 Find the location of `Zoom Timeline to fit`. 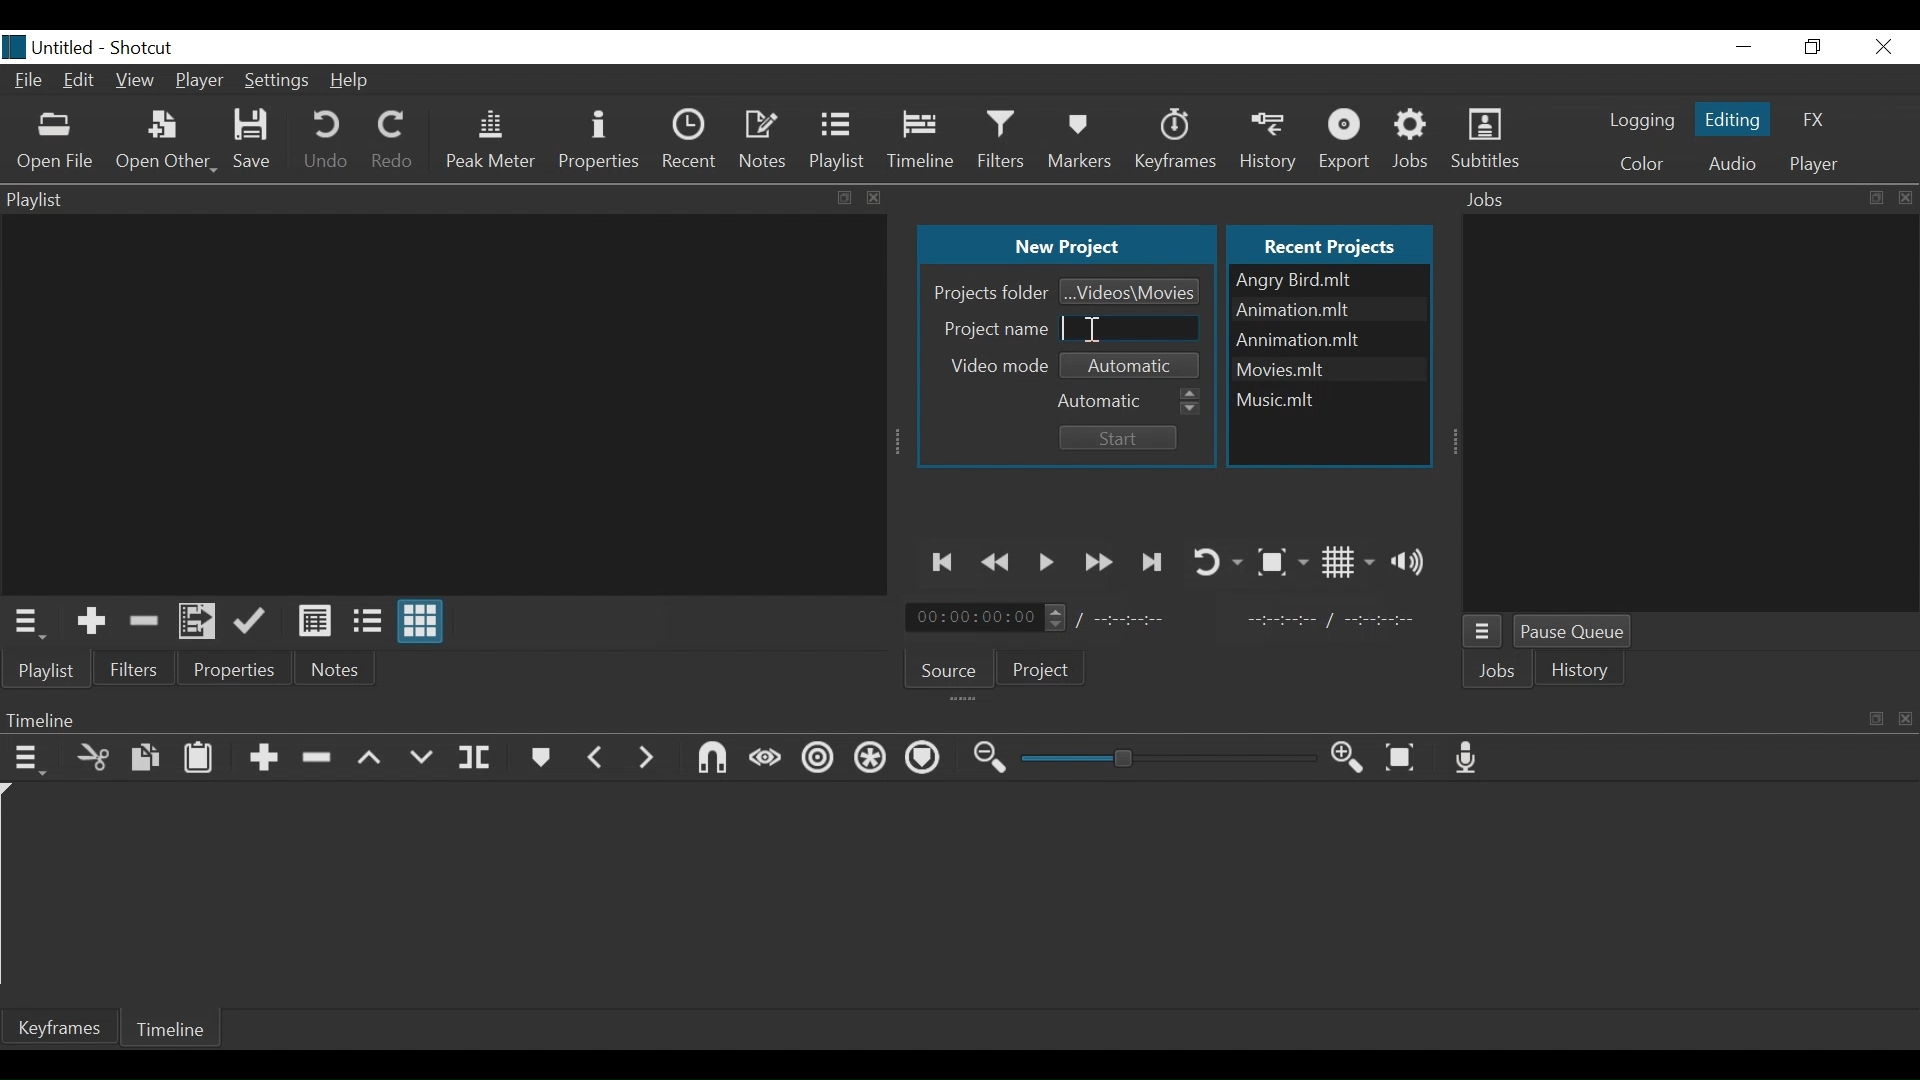

Zoom Timeline to fit is located at coordinates (1405, 758).